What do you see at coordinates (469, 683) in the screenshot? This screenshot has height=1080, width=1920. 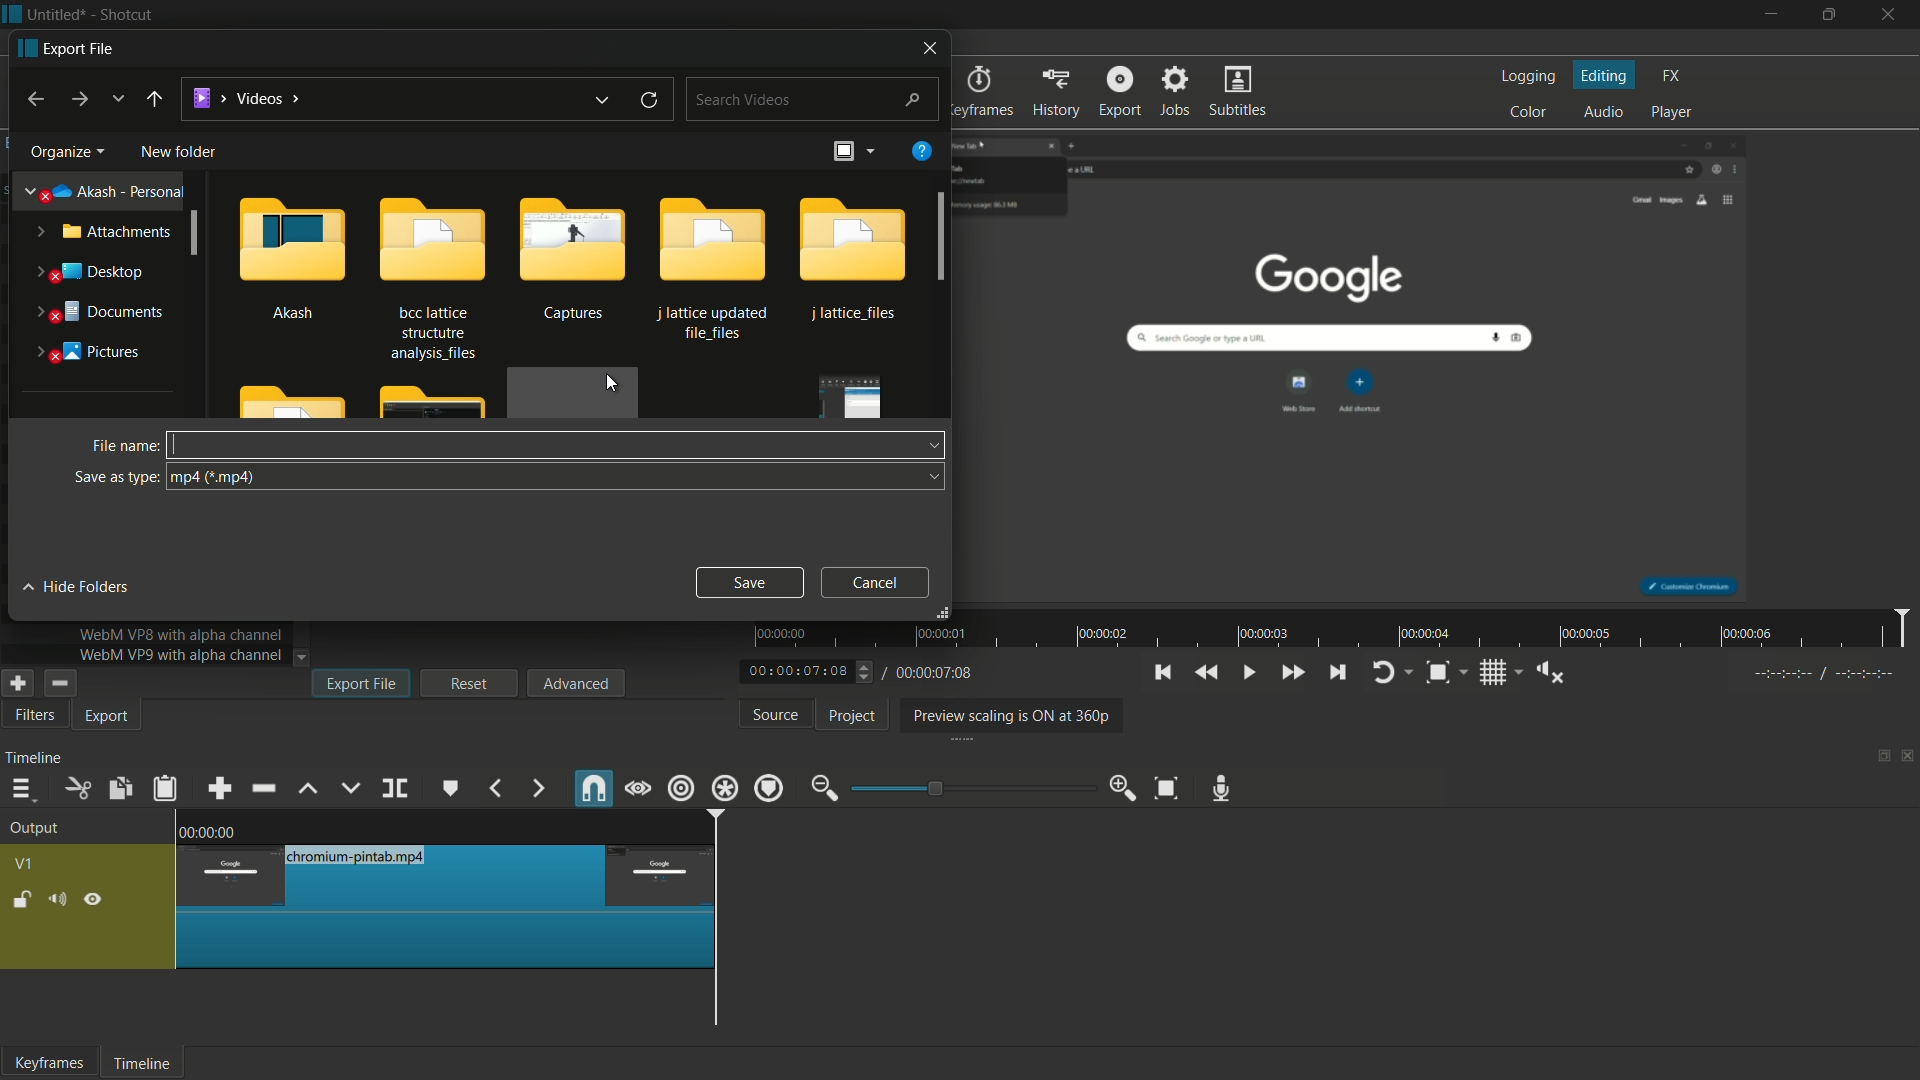 I see `reset` at bounding box center [469, 683].